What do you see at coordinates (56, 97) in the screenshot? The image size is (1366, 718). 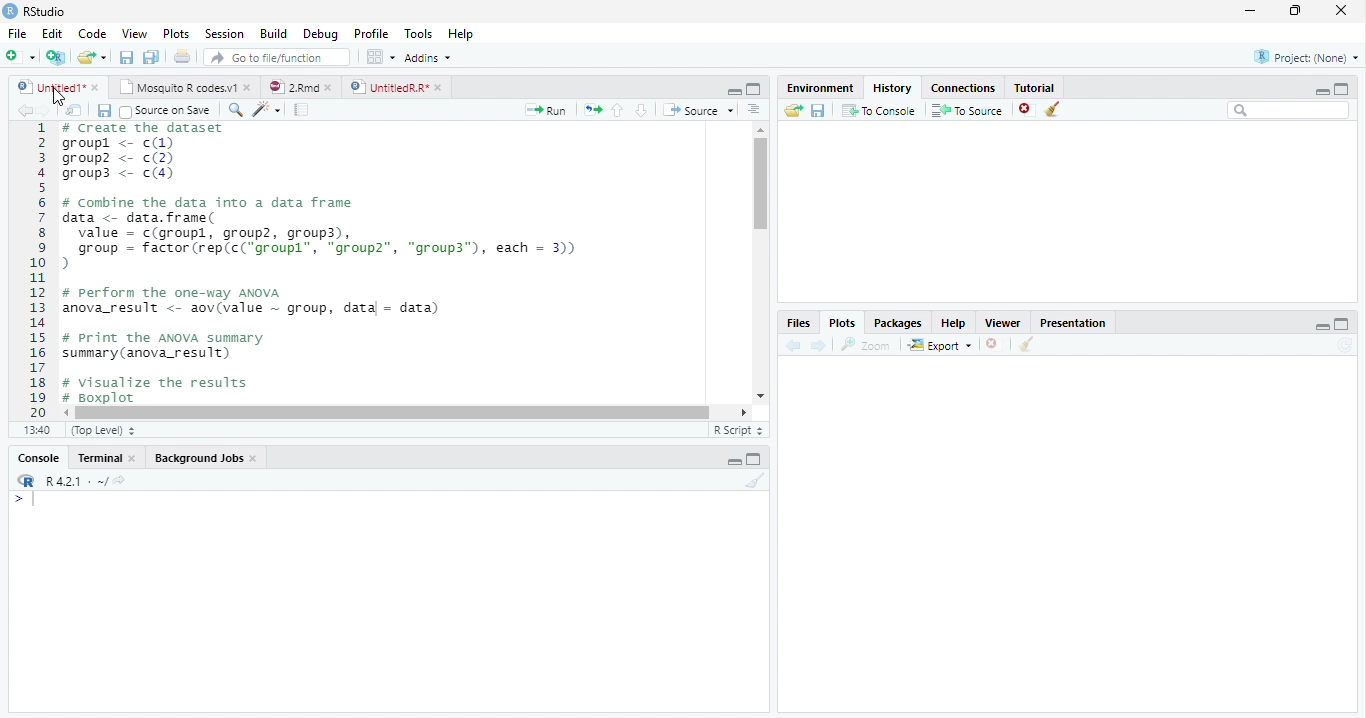 I see `Cursor` at bounding box center [56, 97].